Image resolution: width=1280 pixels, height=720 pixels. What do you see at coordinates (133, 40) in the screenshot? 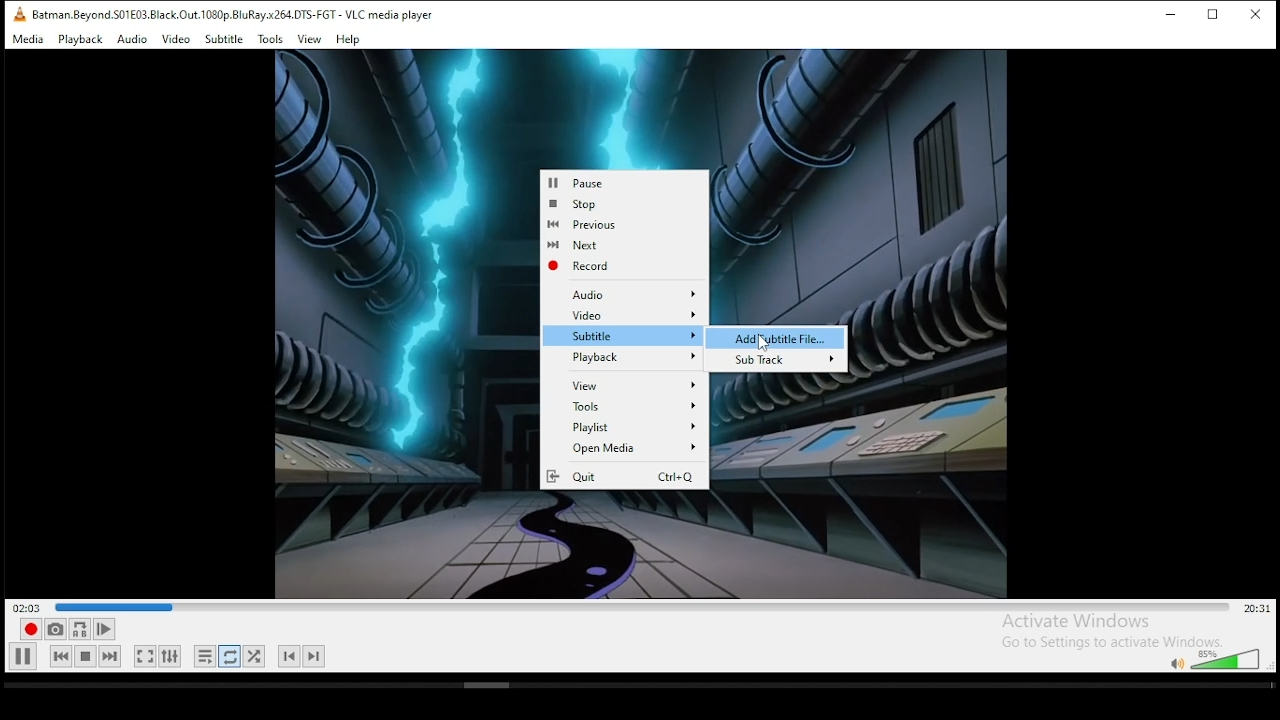
I see `audio` at bounding box center [133, 40].